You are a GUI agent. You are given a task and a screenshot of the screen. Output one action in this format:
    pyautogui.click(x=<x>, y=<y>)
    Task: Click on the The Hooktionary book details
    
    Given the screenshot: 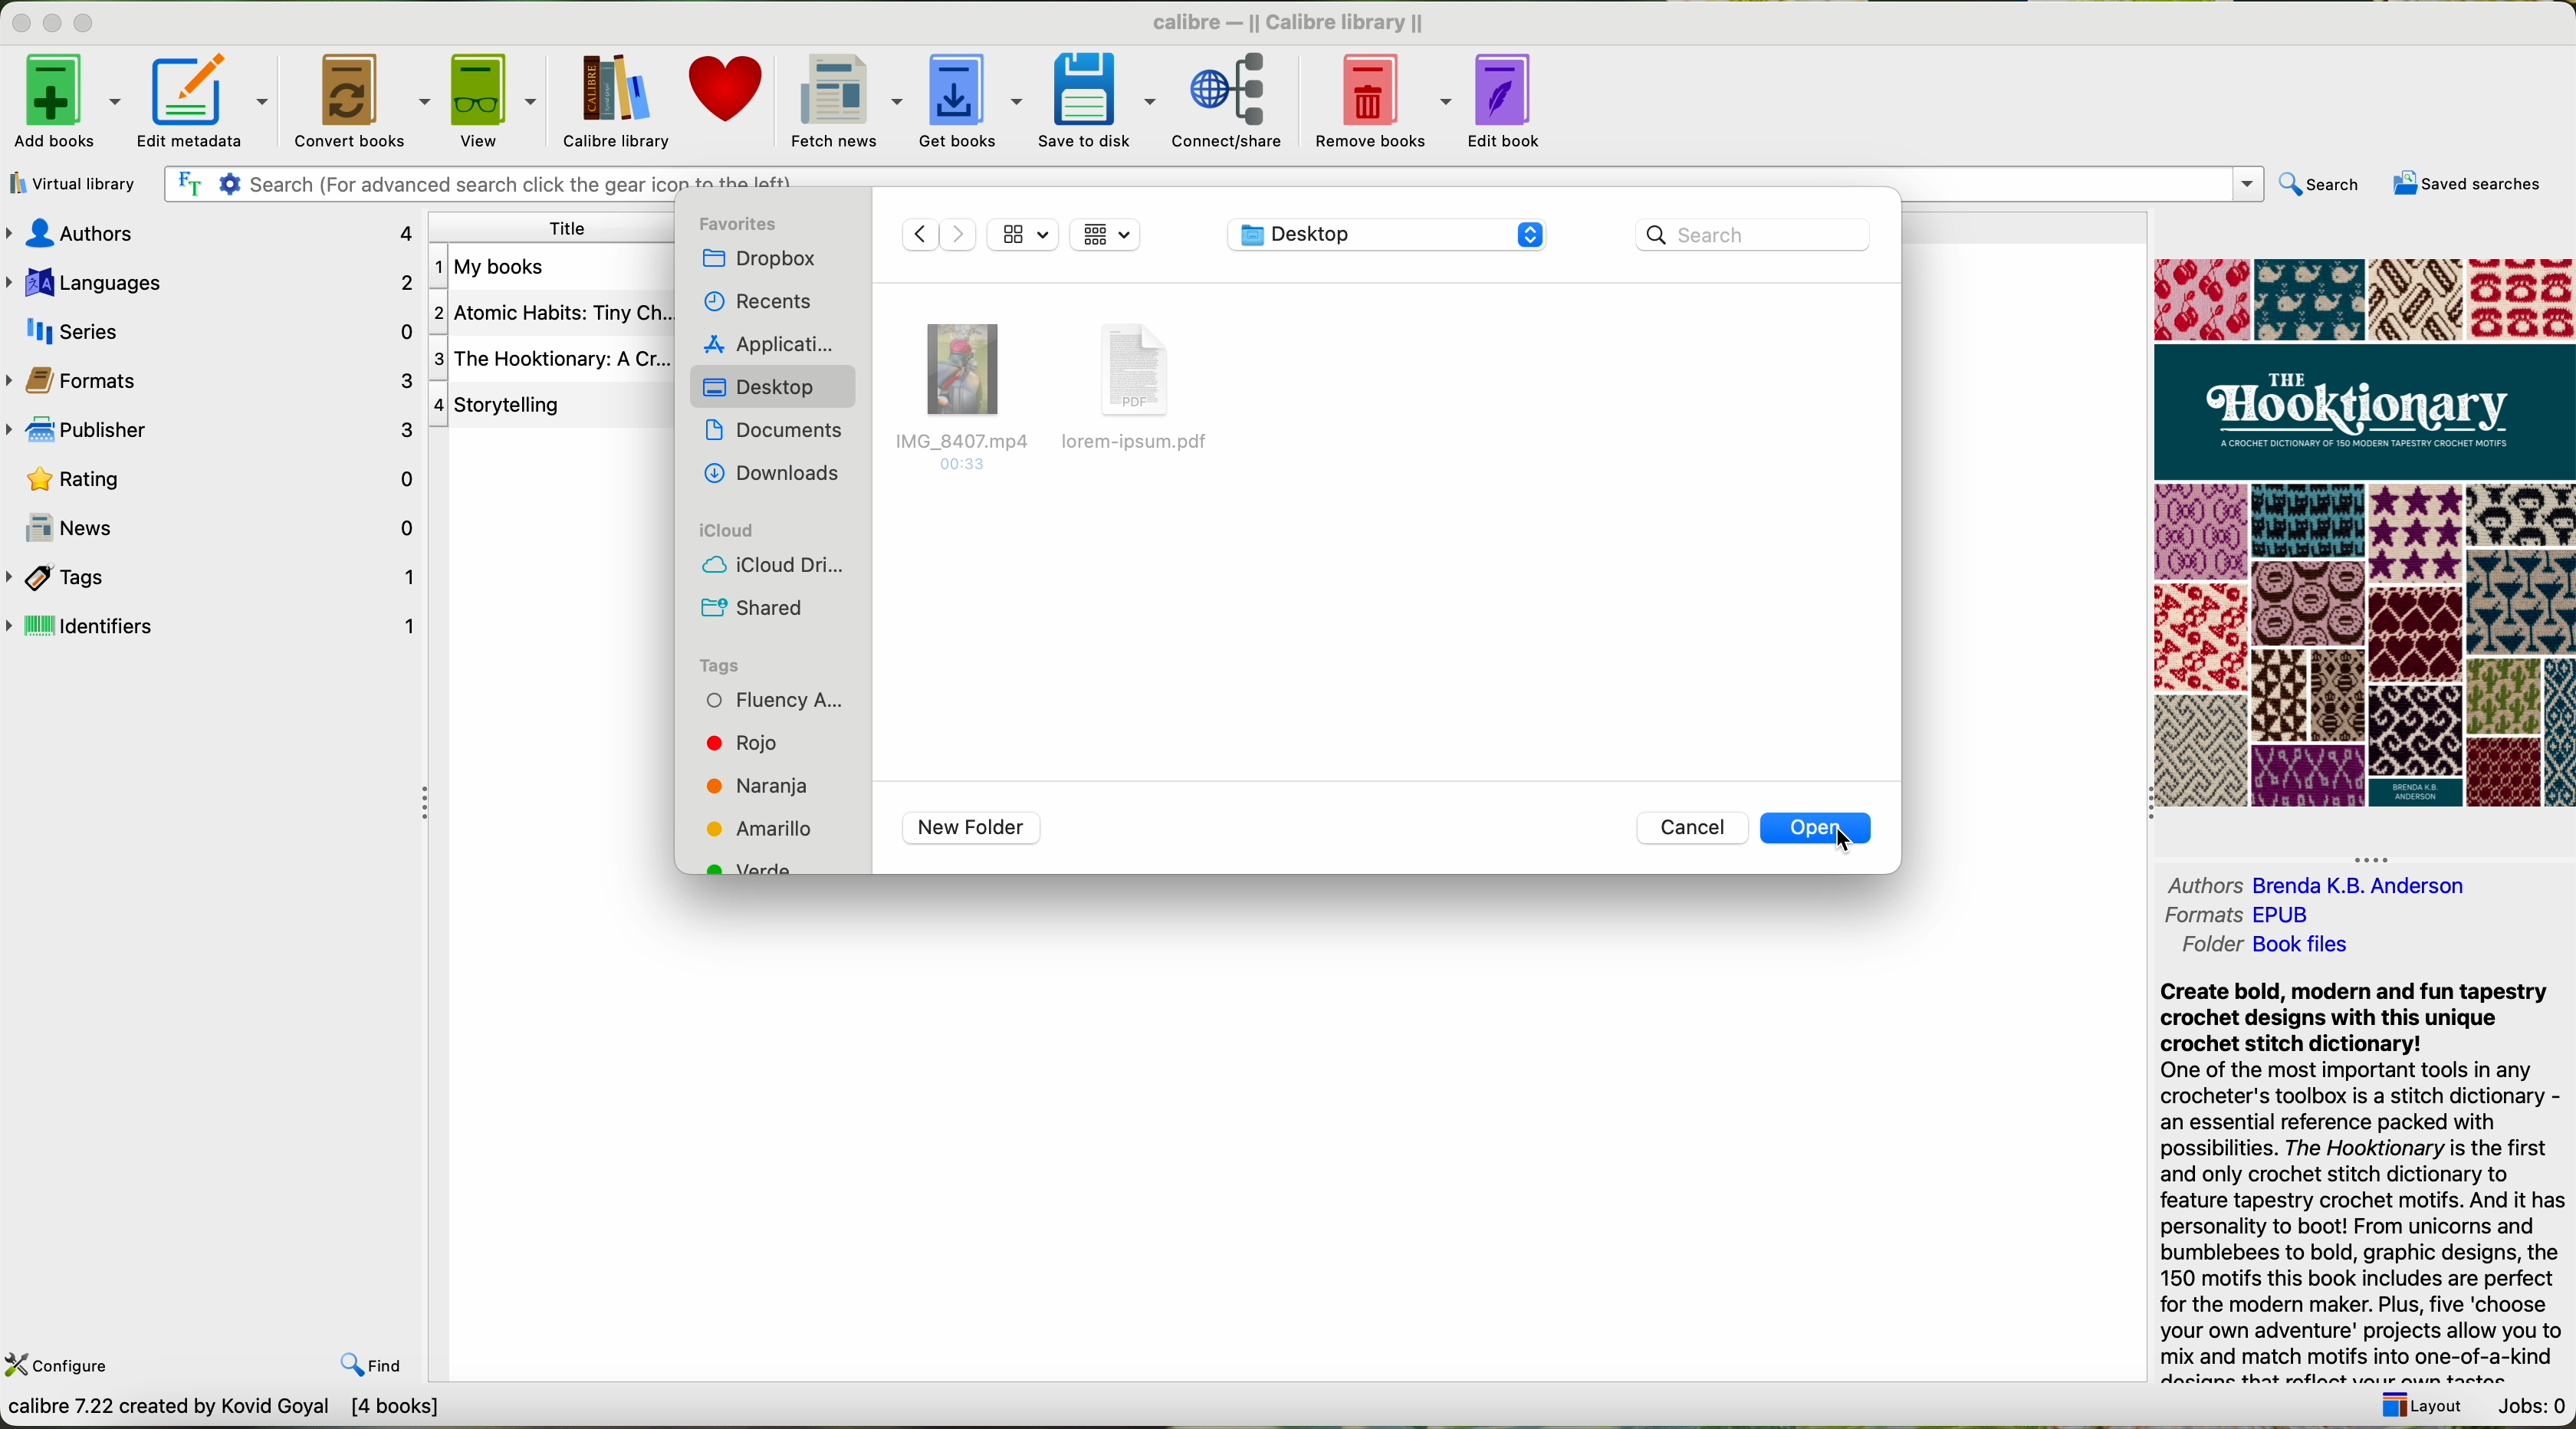 What is the action you would take?
    pyautogui.click(x=547, y=315)
    